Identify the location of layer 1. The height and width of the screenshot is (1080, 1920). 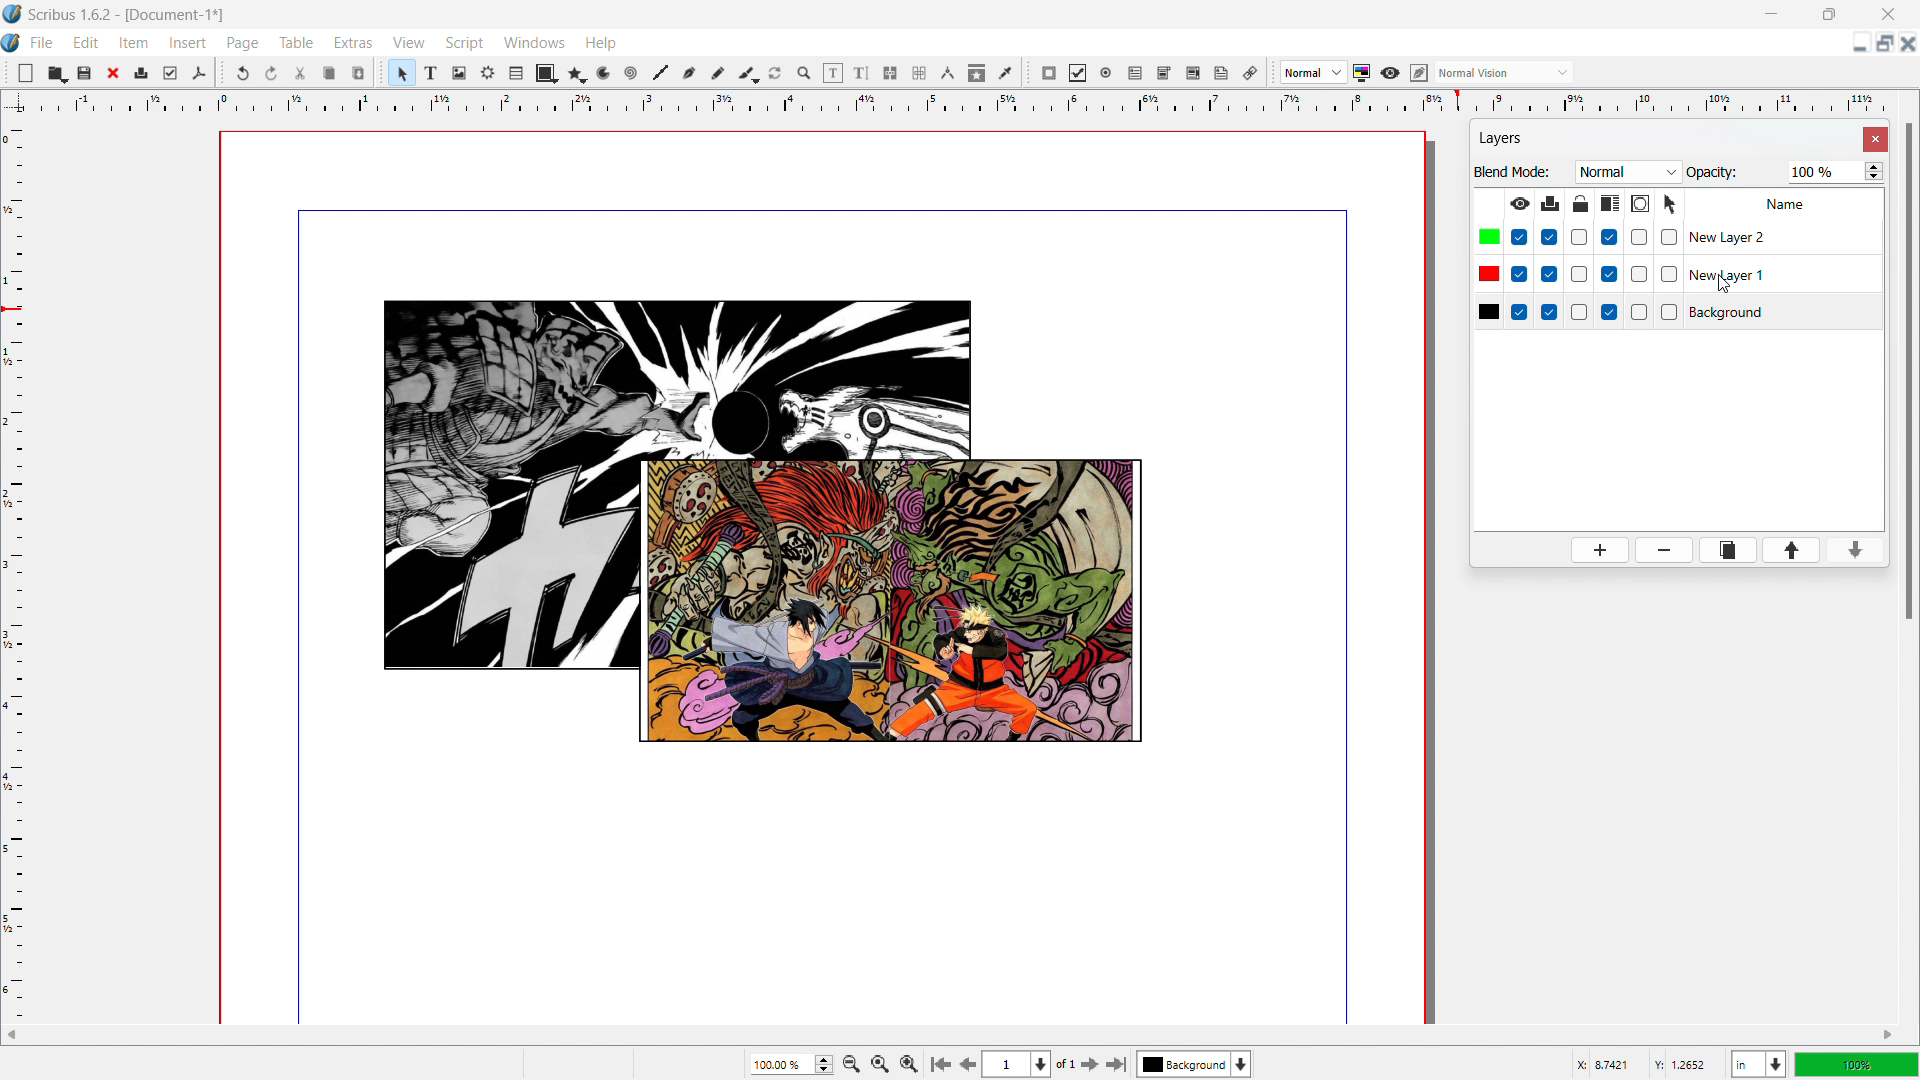
(1782, 274).